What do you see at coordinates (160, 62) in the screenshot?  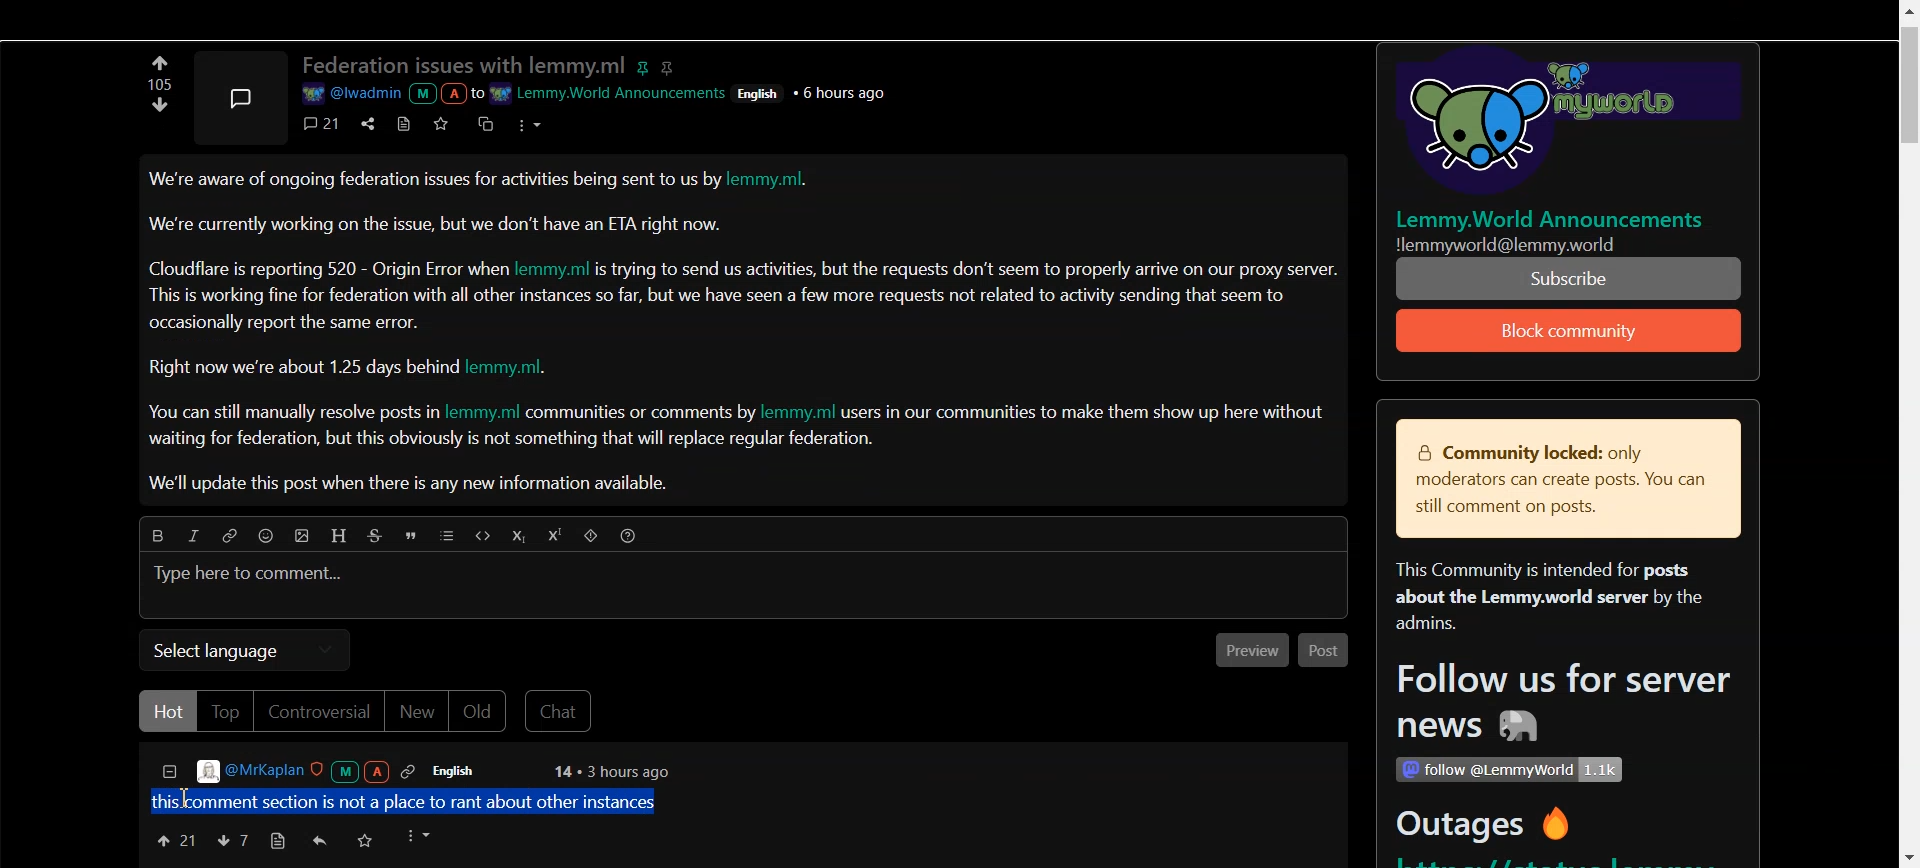 I see `Down vote` at bounding box center [160, 62].